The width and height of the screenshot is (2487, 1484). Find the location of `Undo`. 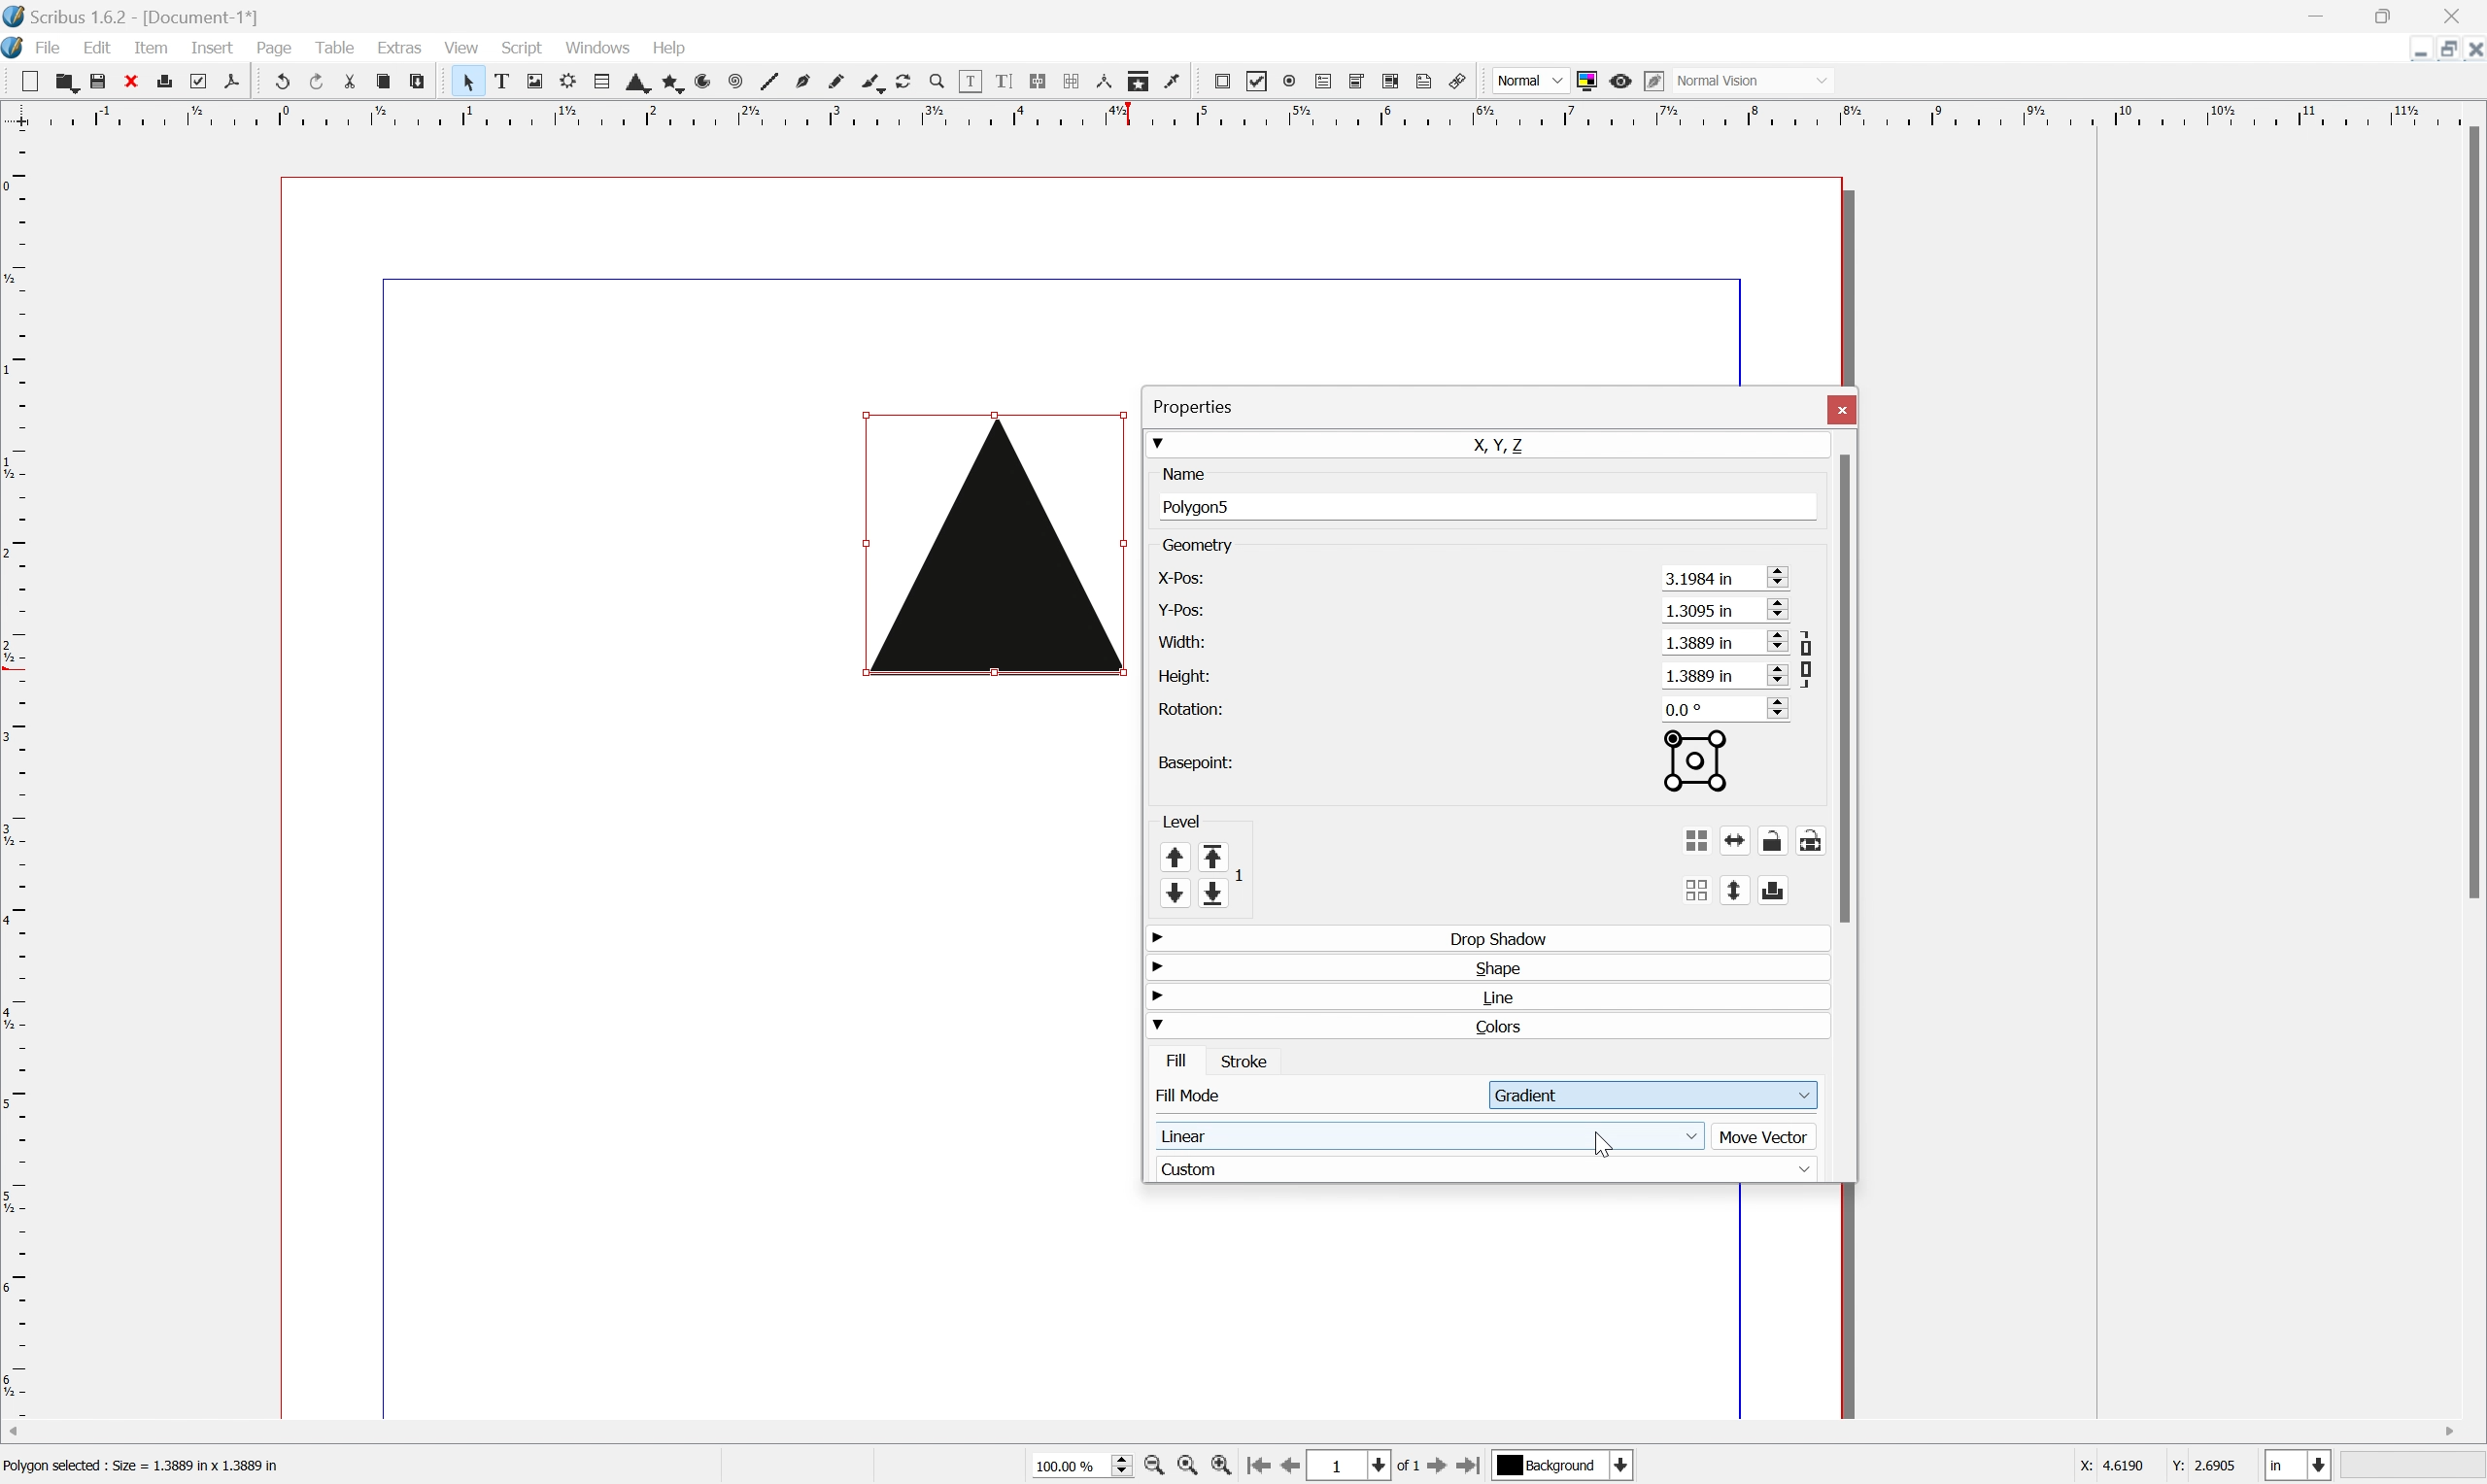

Undo is located at coordinates (278, 78).